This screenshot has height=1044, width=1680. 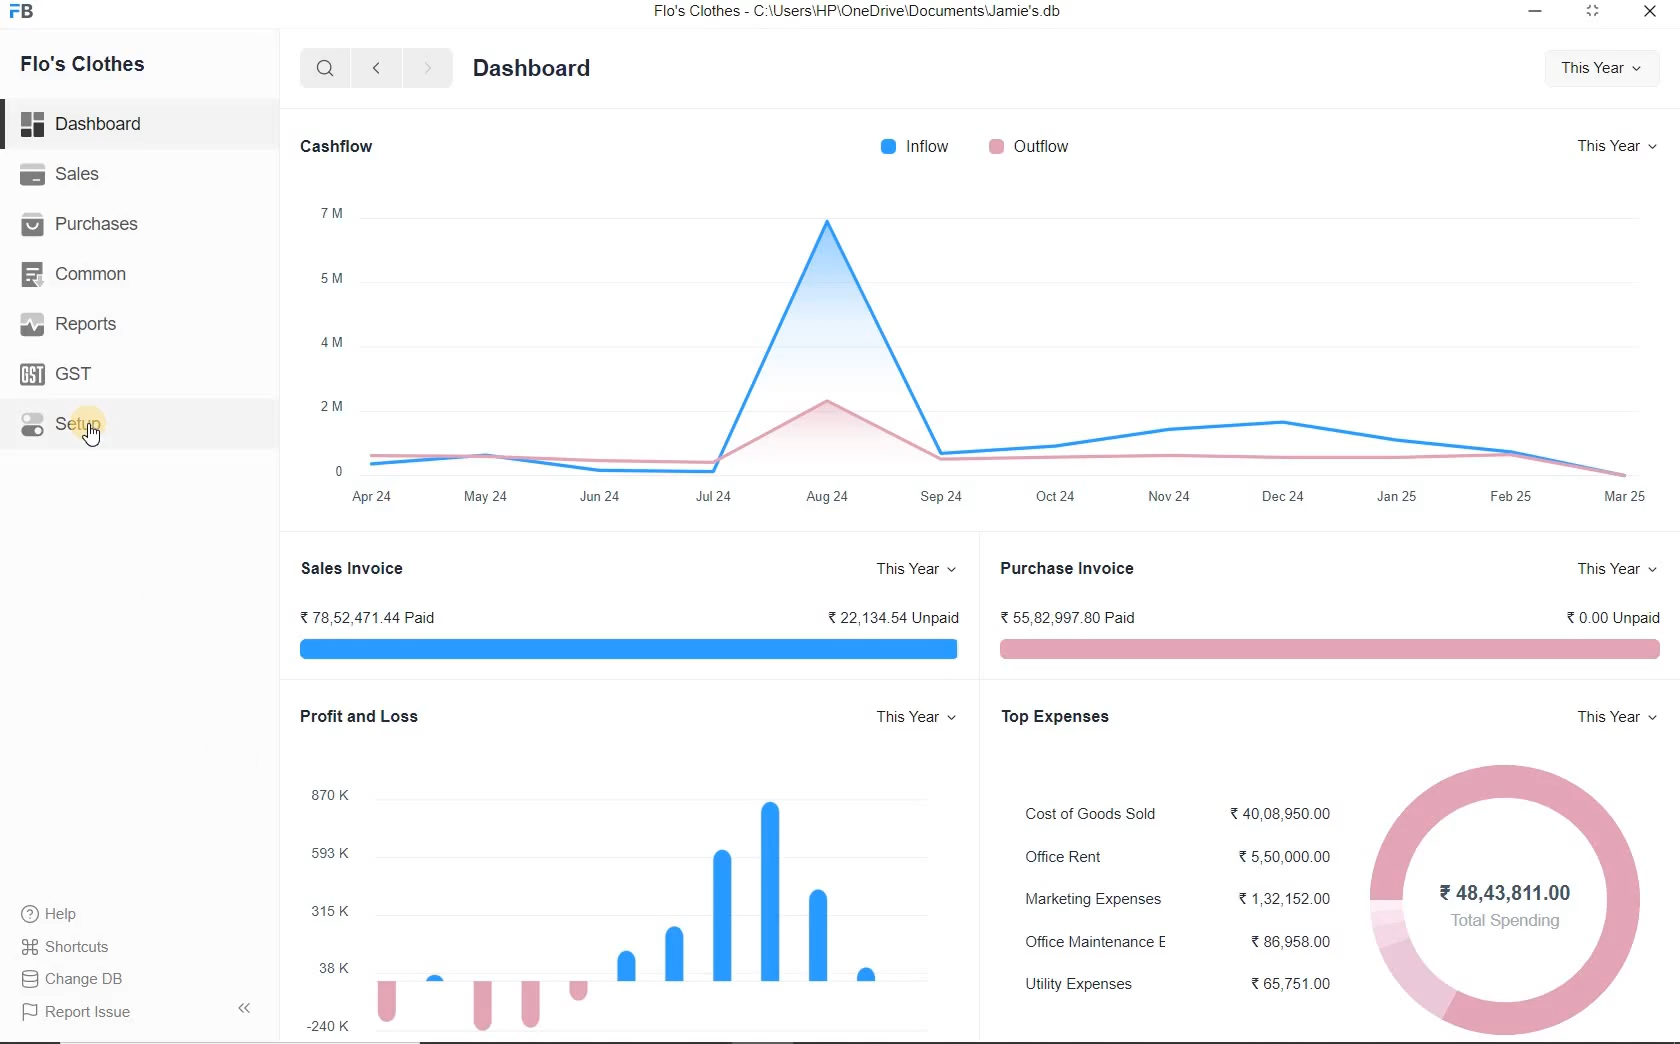 I want to click on 593K, so click(x=330, y=854).